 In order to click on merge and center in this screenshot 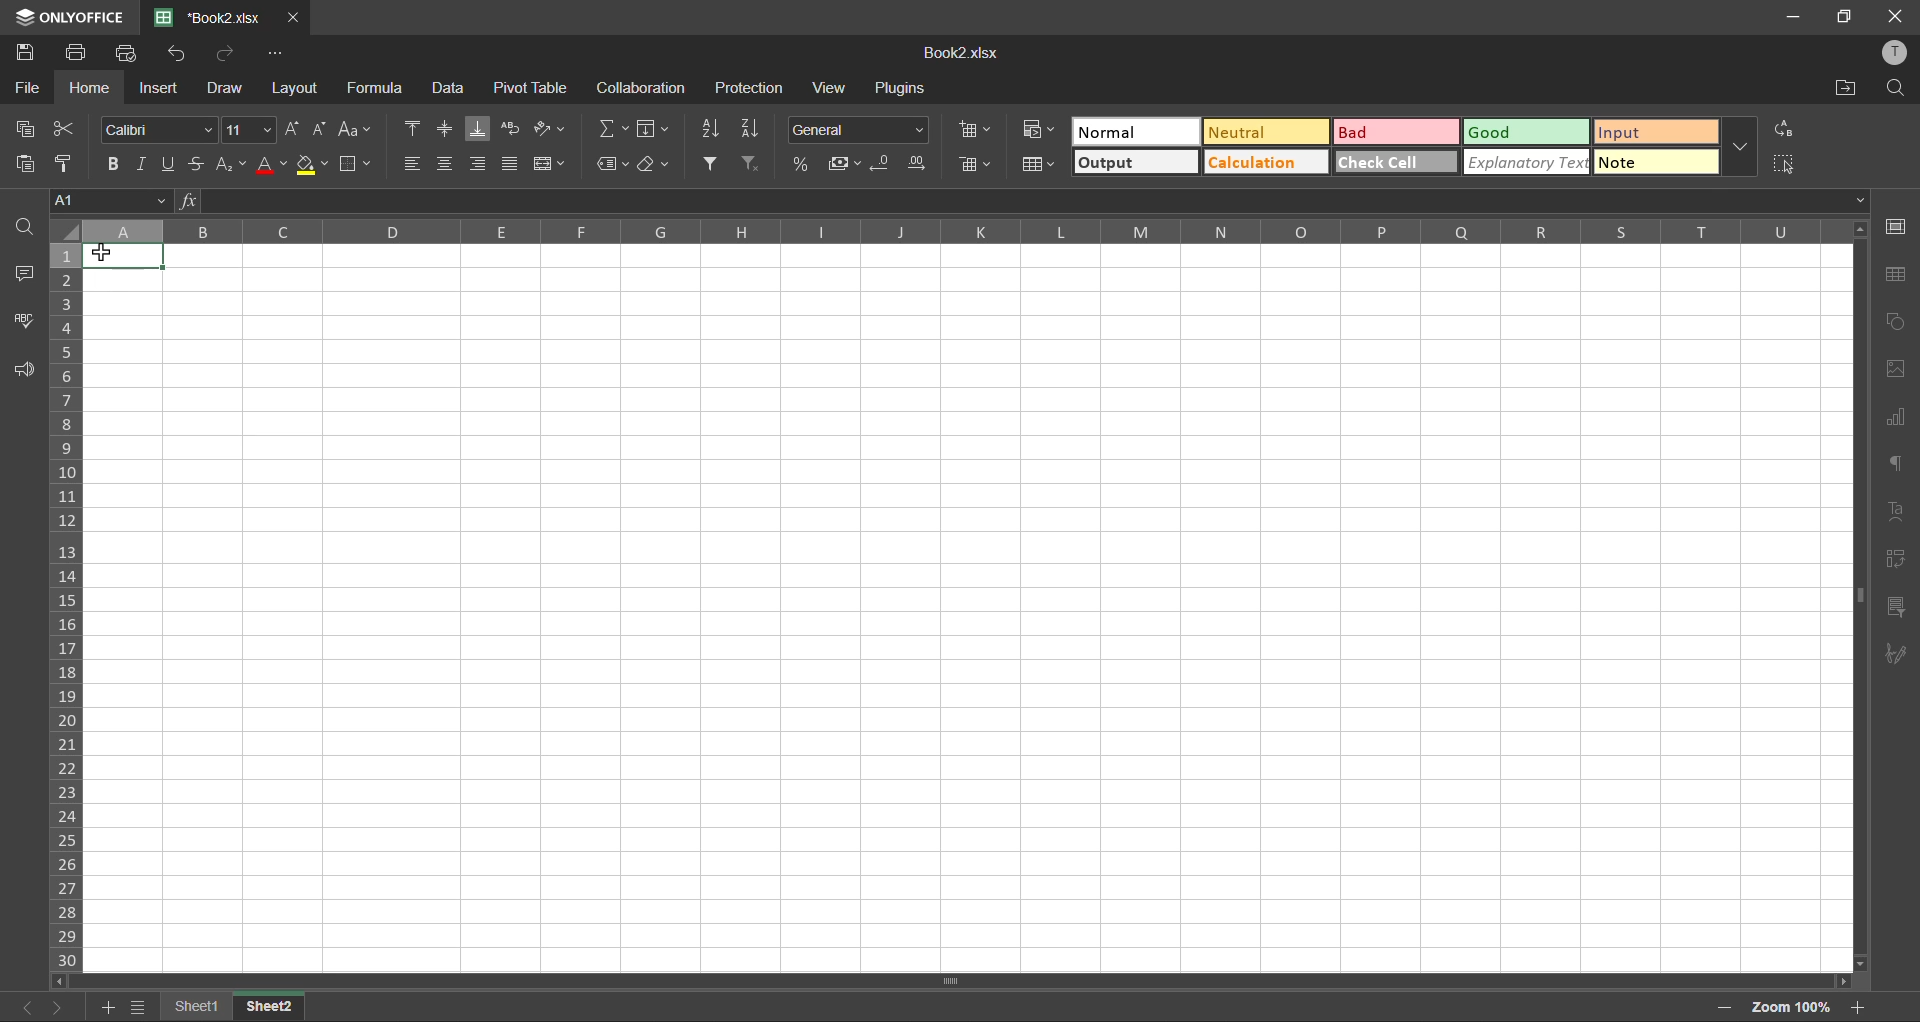, I will do `click(550, 164)`.